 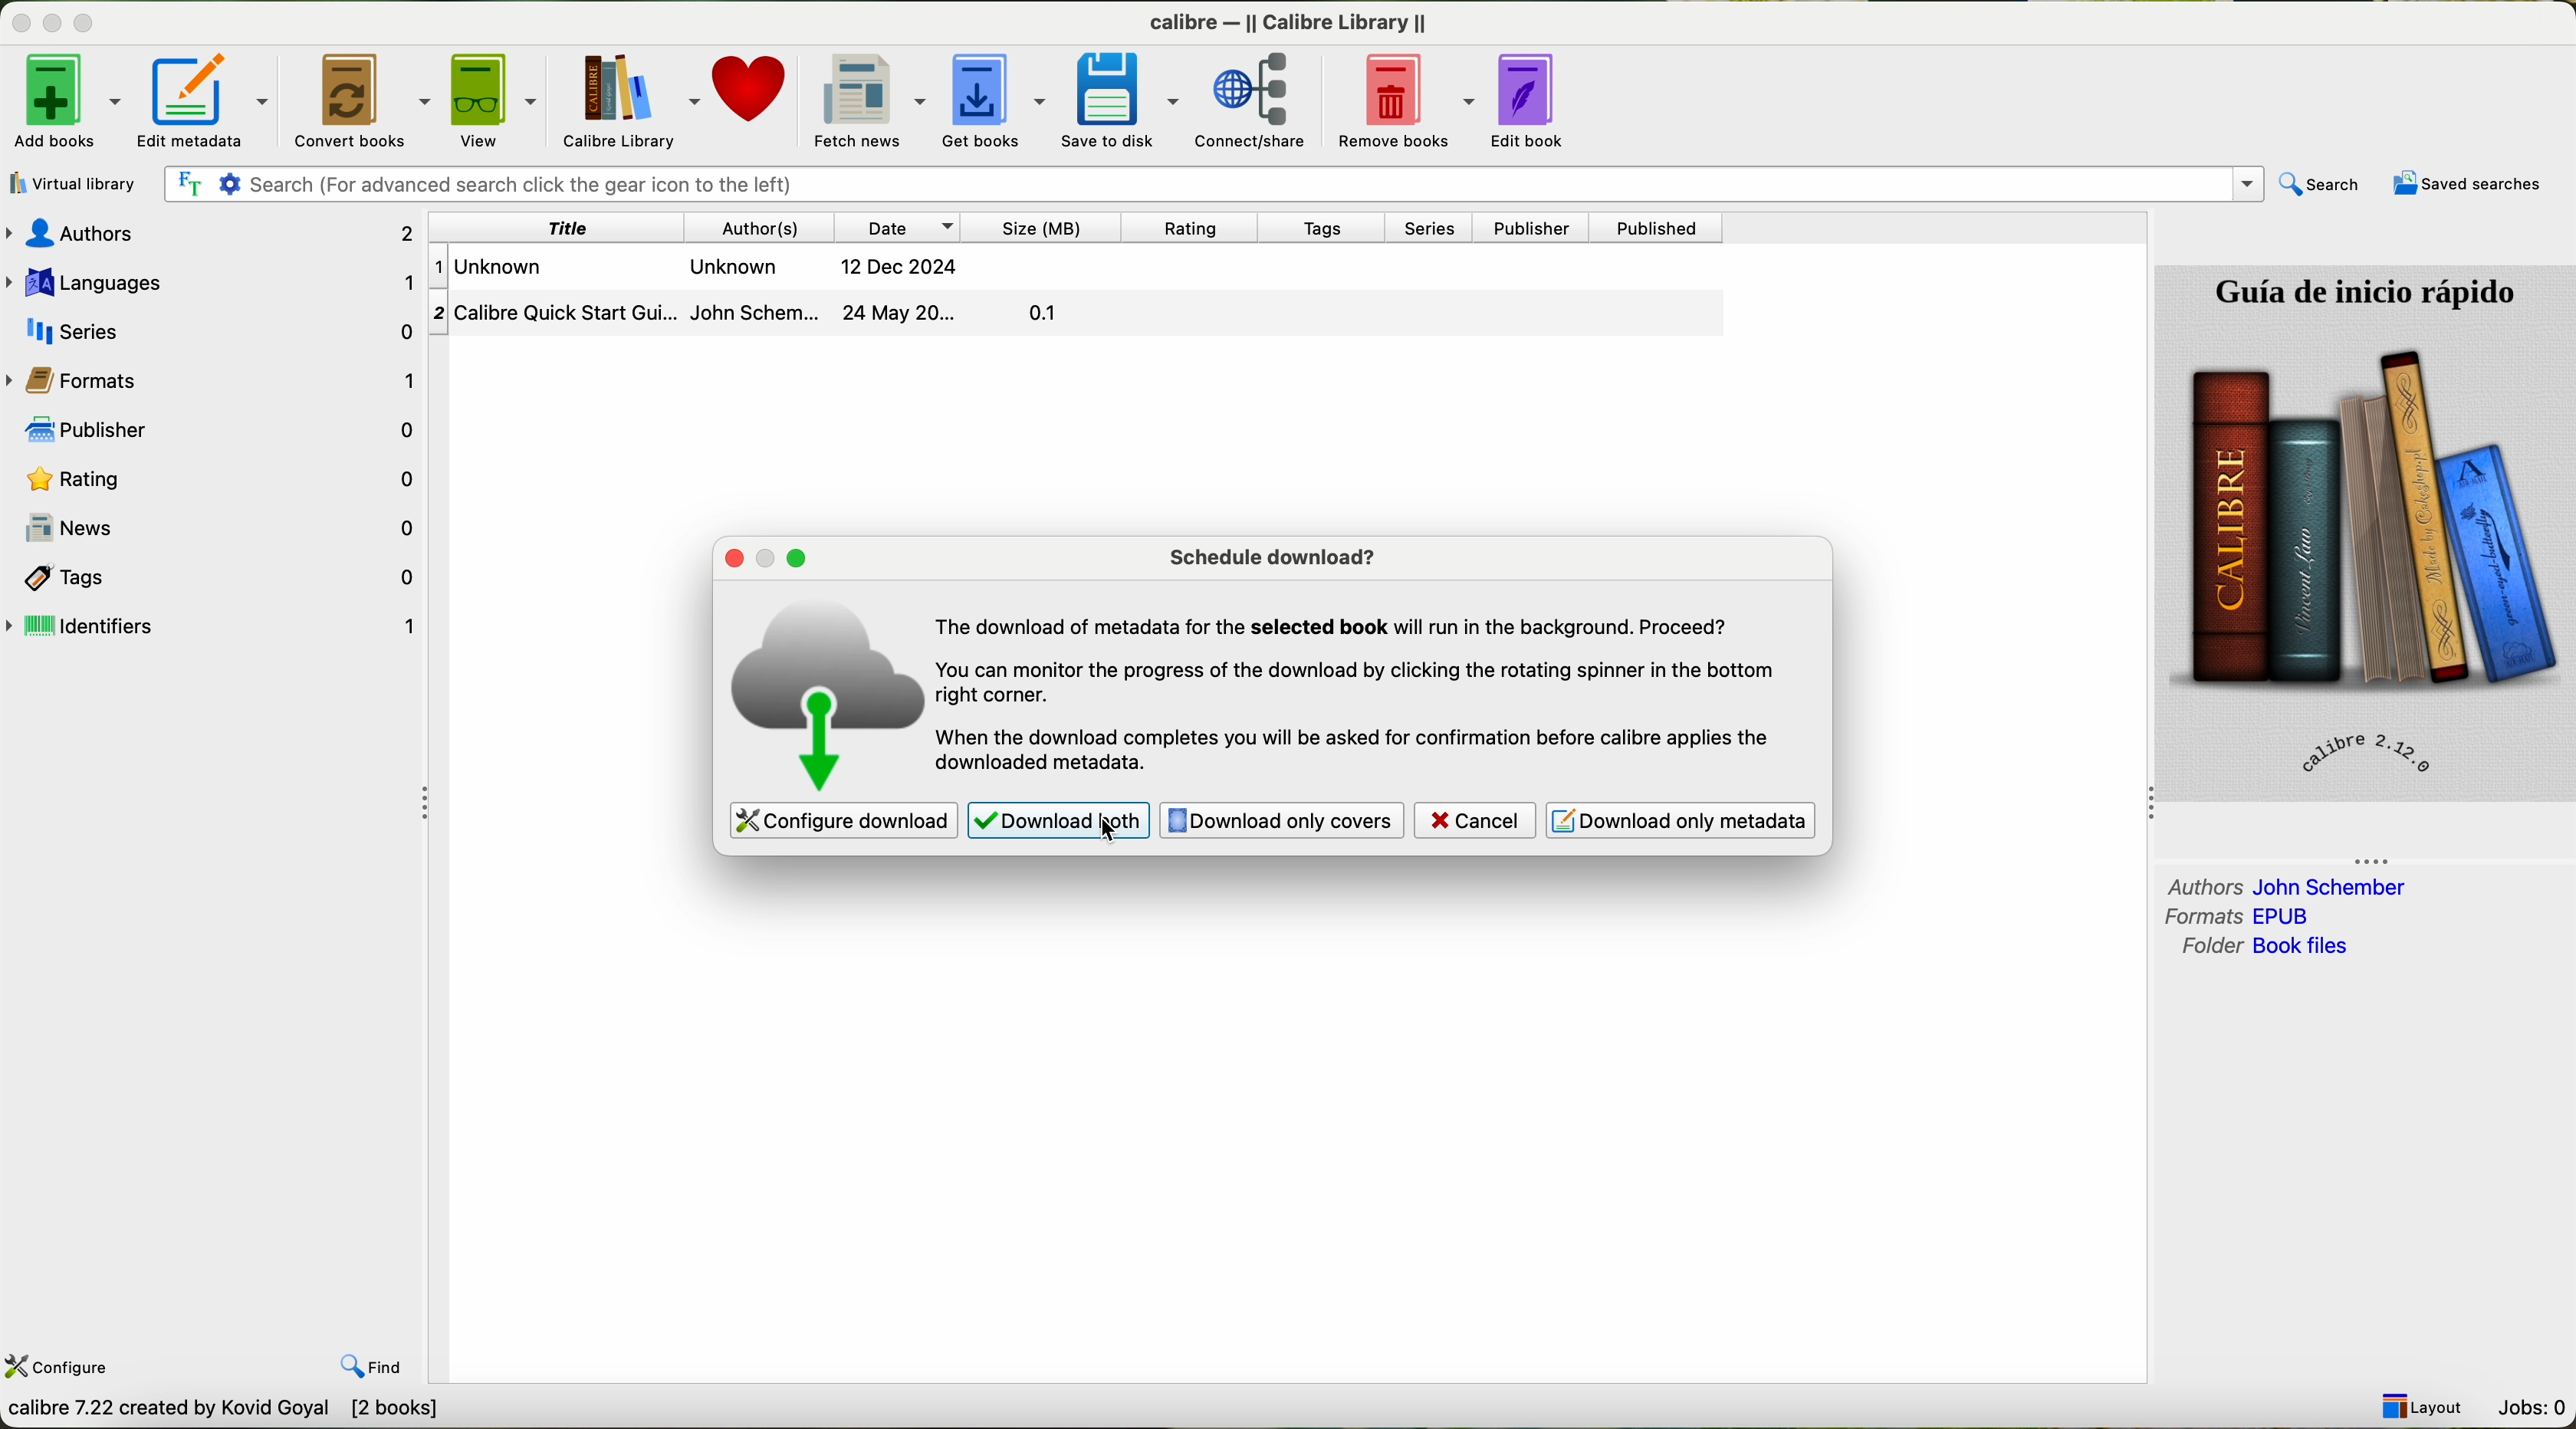 I want to click on shedule download? , so click(x=1278, y=555).